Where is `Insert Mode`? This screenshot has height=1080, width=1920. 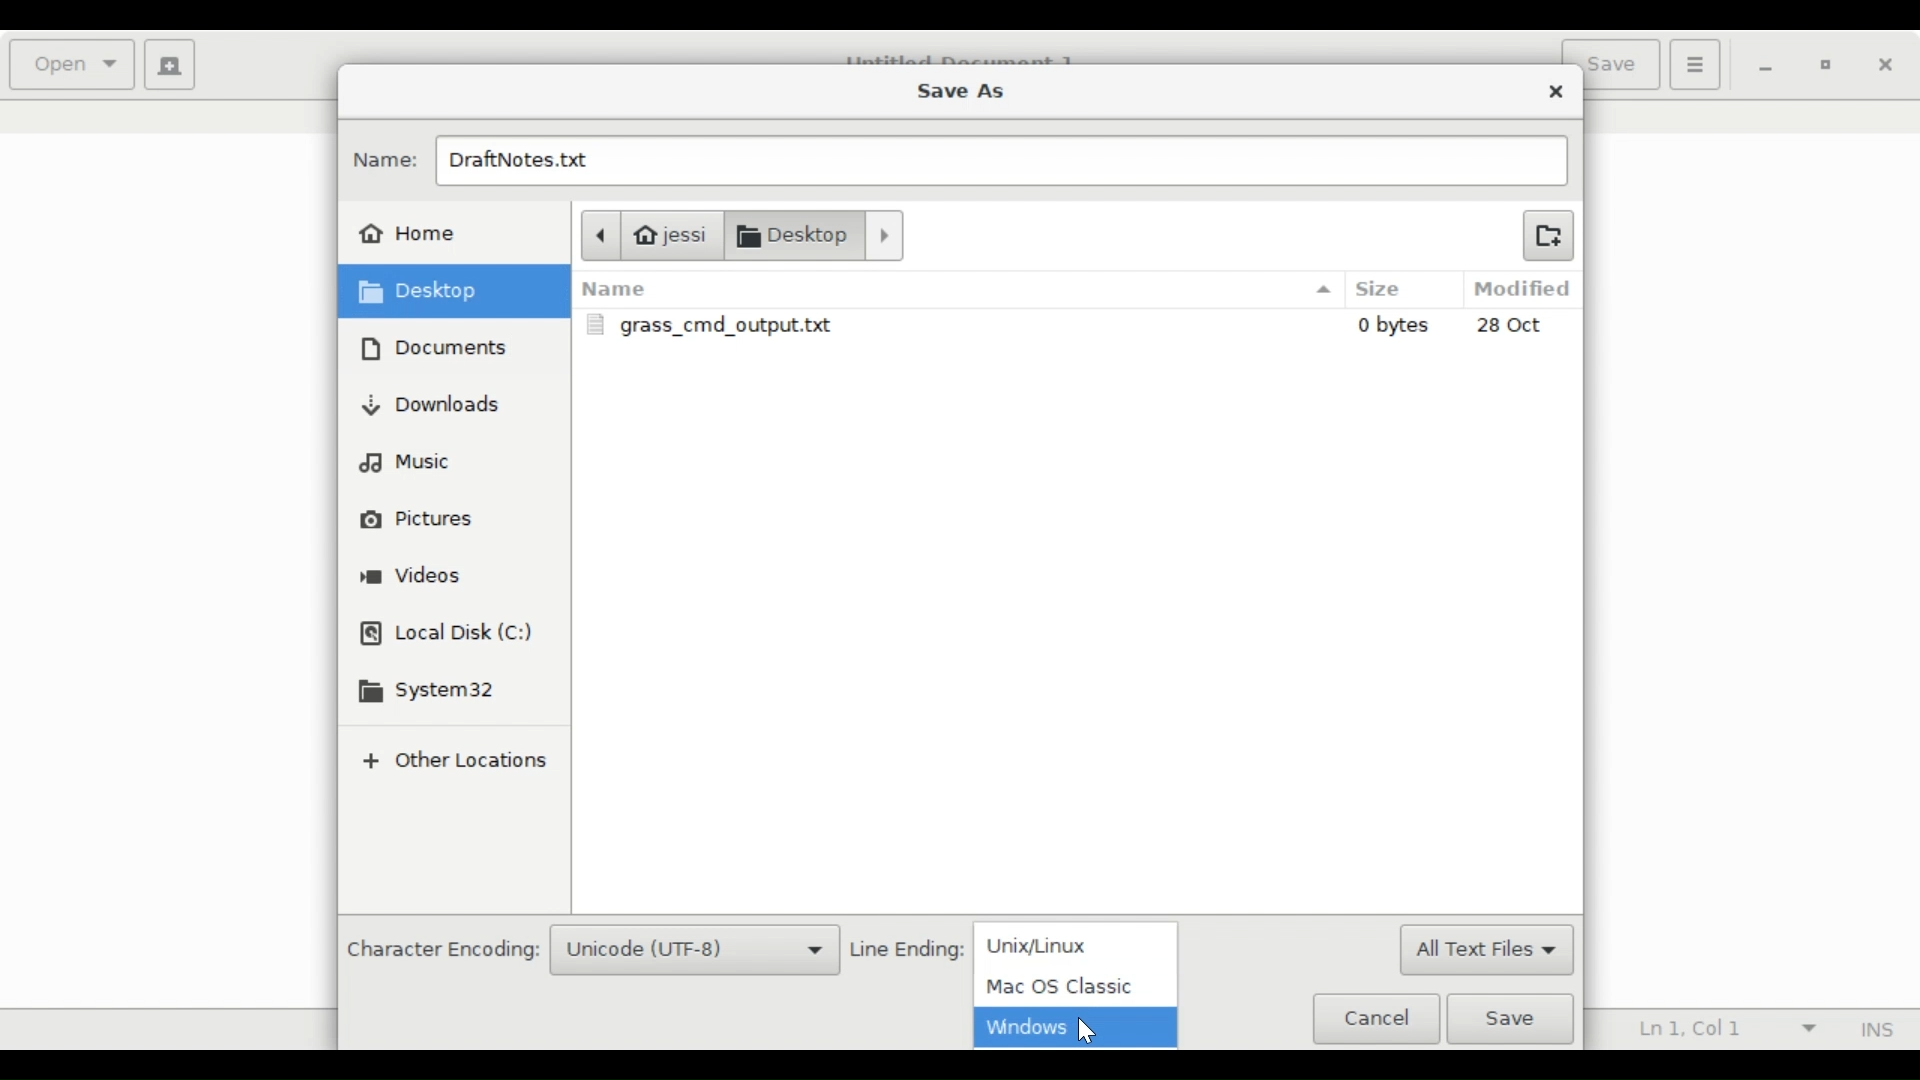
Insert Mode is located at coordinates (1873, 1030).